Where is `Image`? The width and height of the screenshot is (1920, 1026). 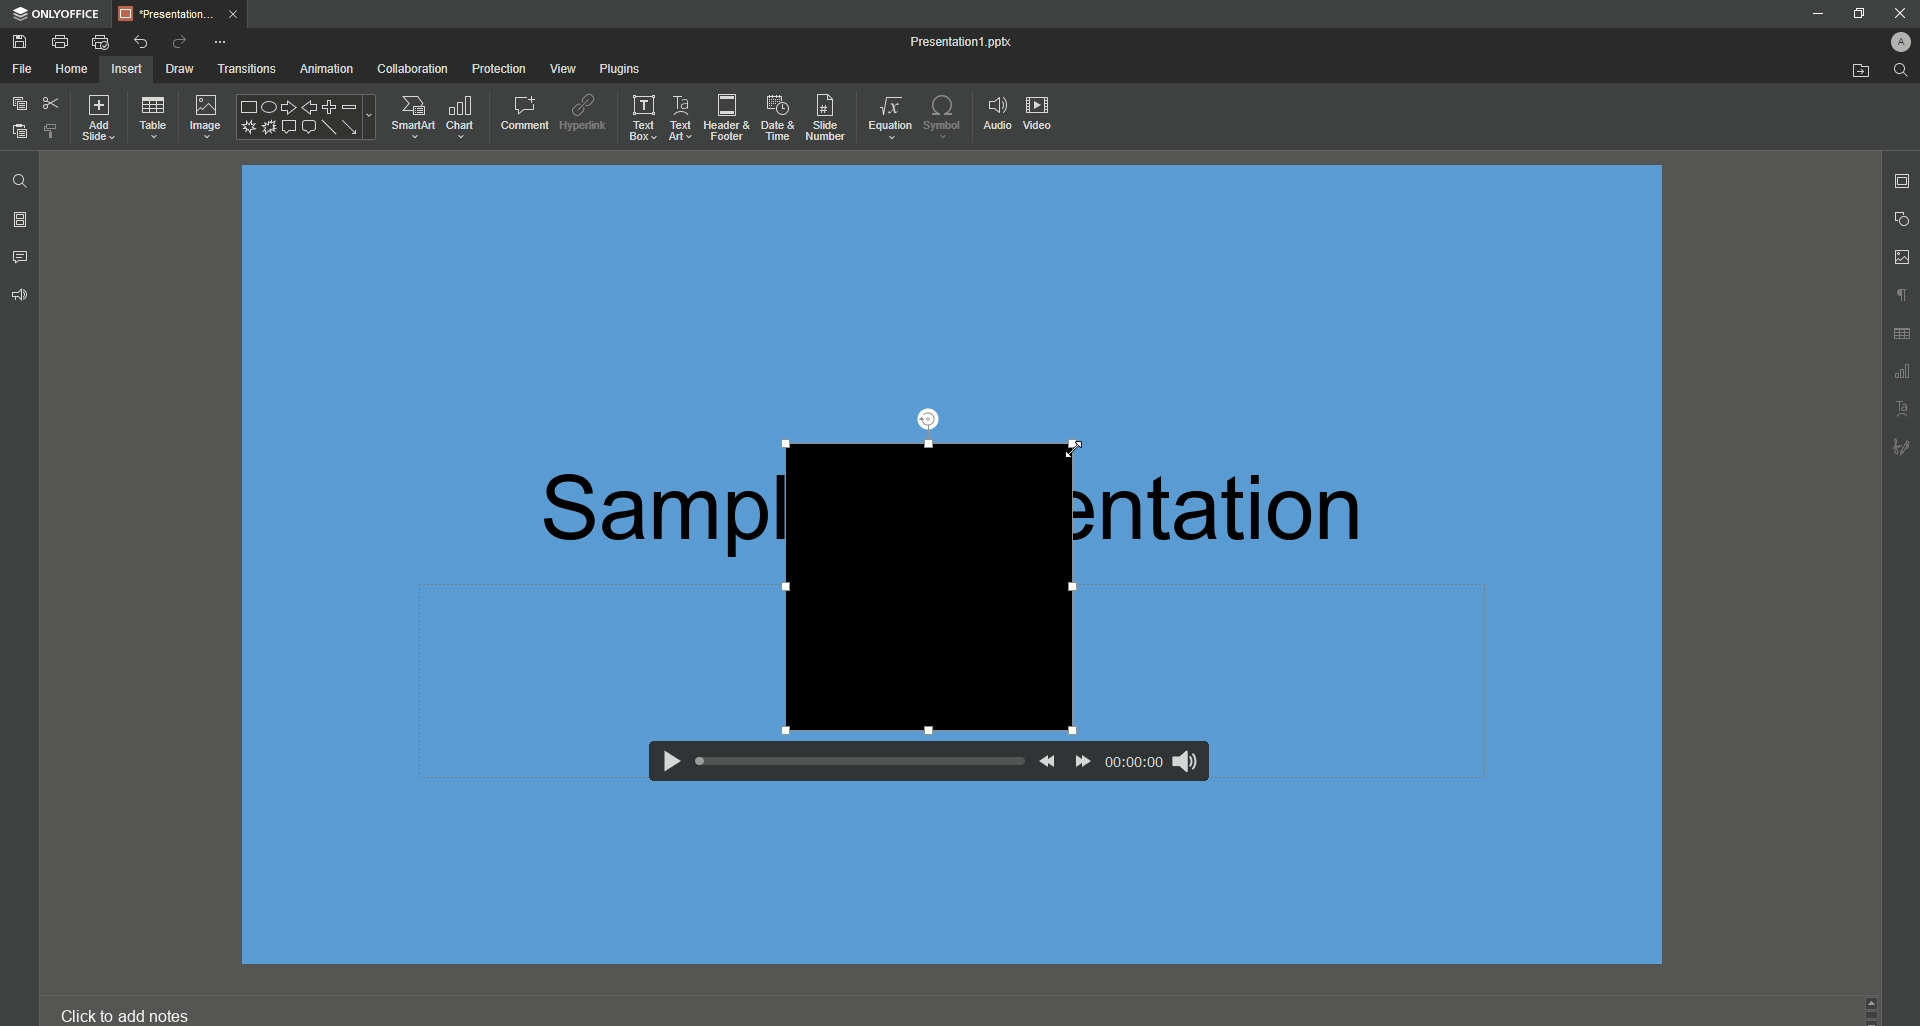
Image is located at coordinates (203, 118).